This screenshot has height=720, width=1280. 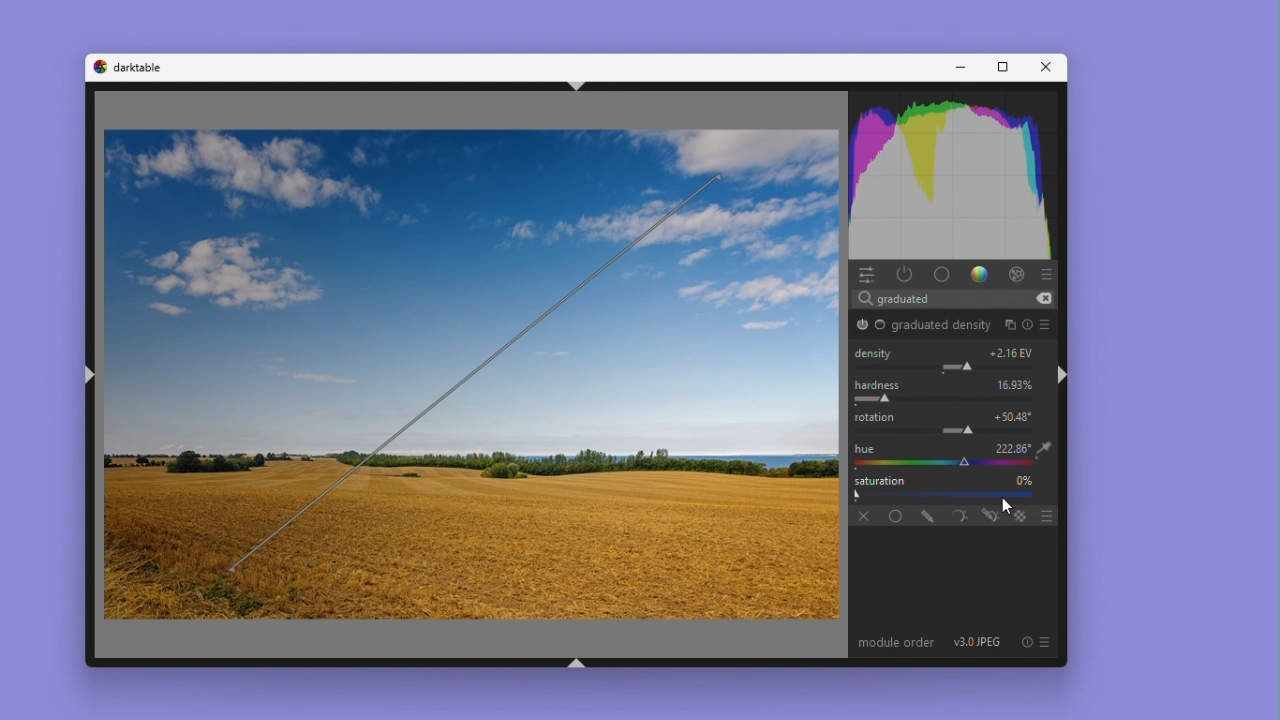 What do you see at coordinates (1046, 514) in the screenshot?
I see `blending options` at bounding box center [1046, 514].